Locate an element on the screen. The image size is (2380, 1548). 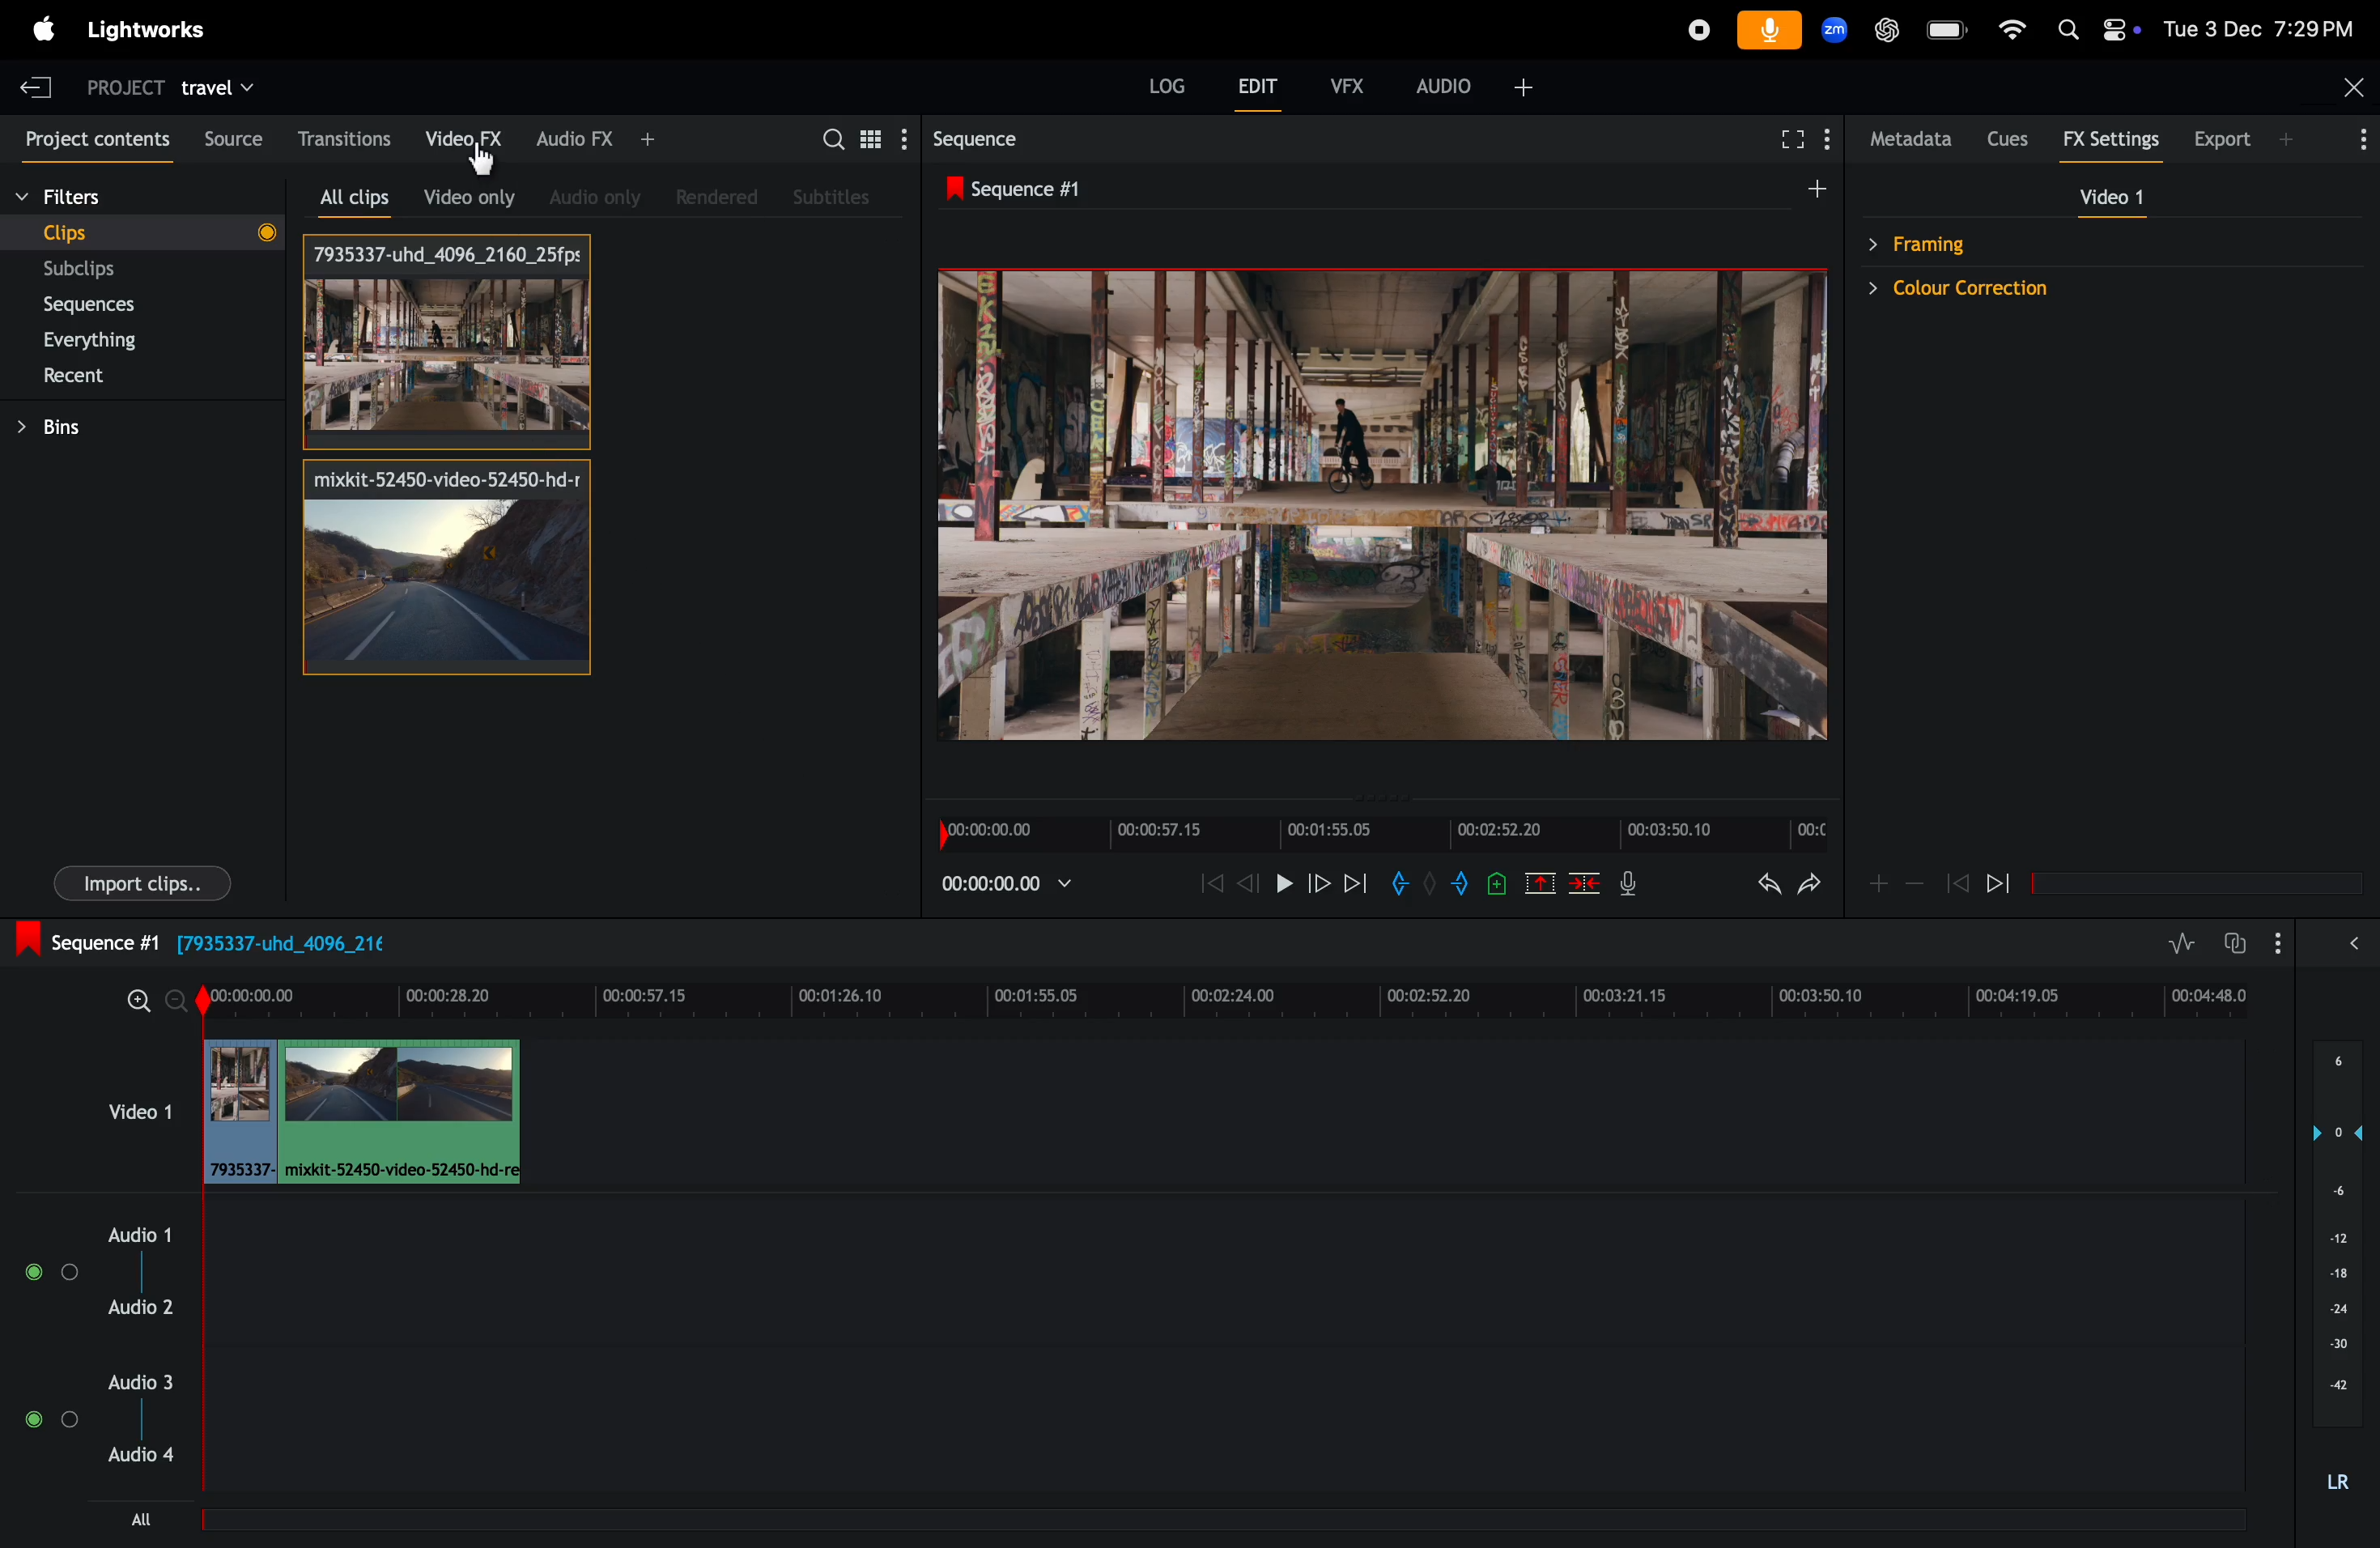
zoom out is located at coordinates (139, 1002).